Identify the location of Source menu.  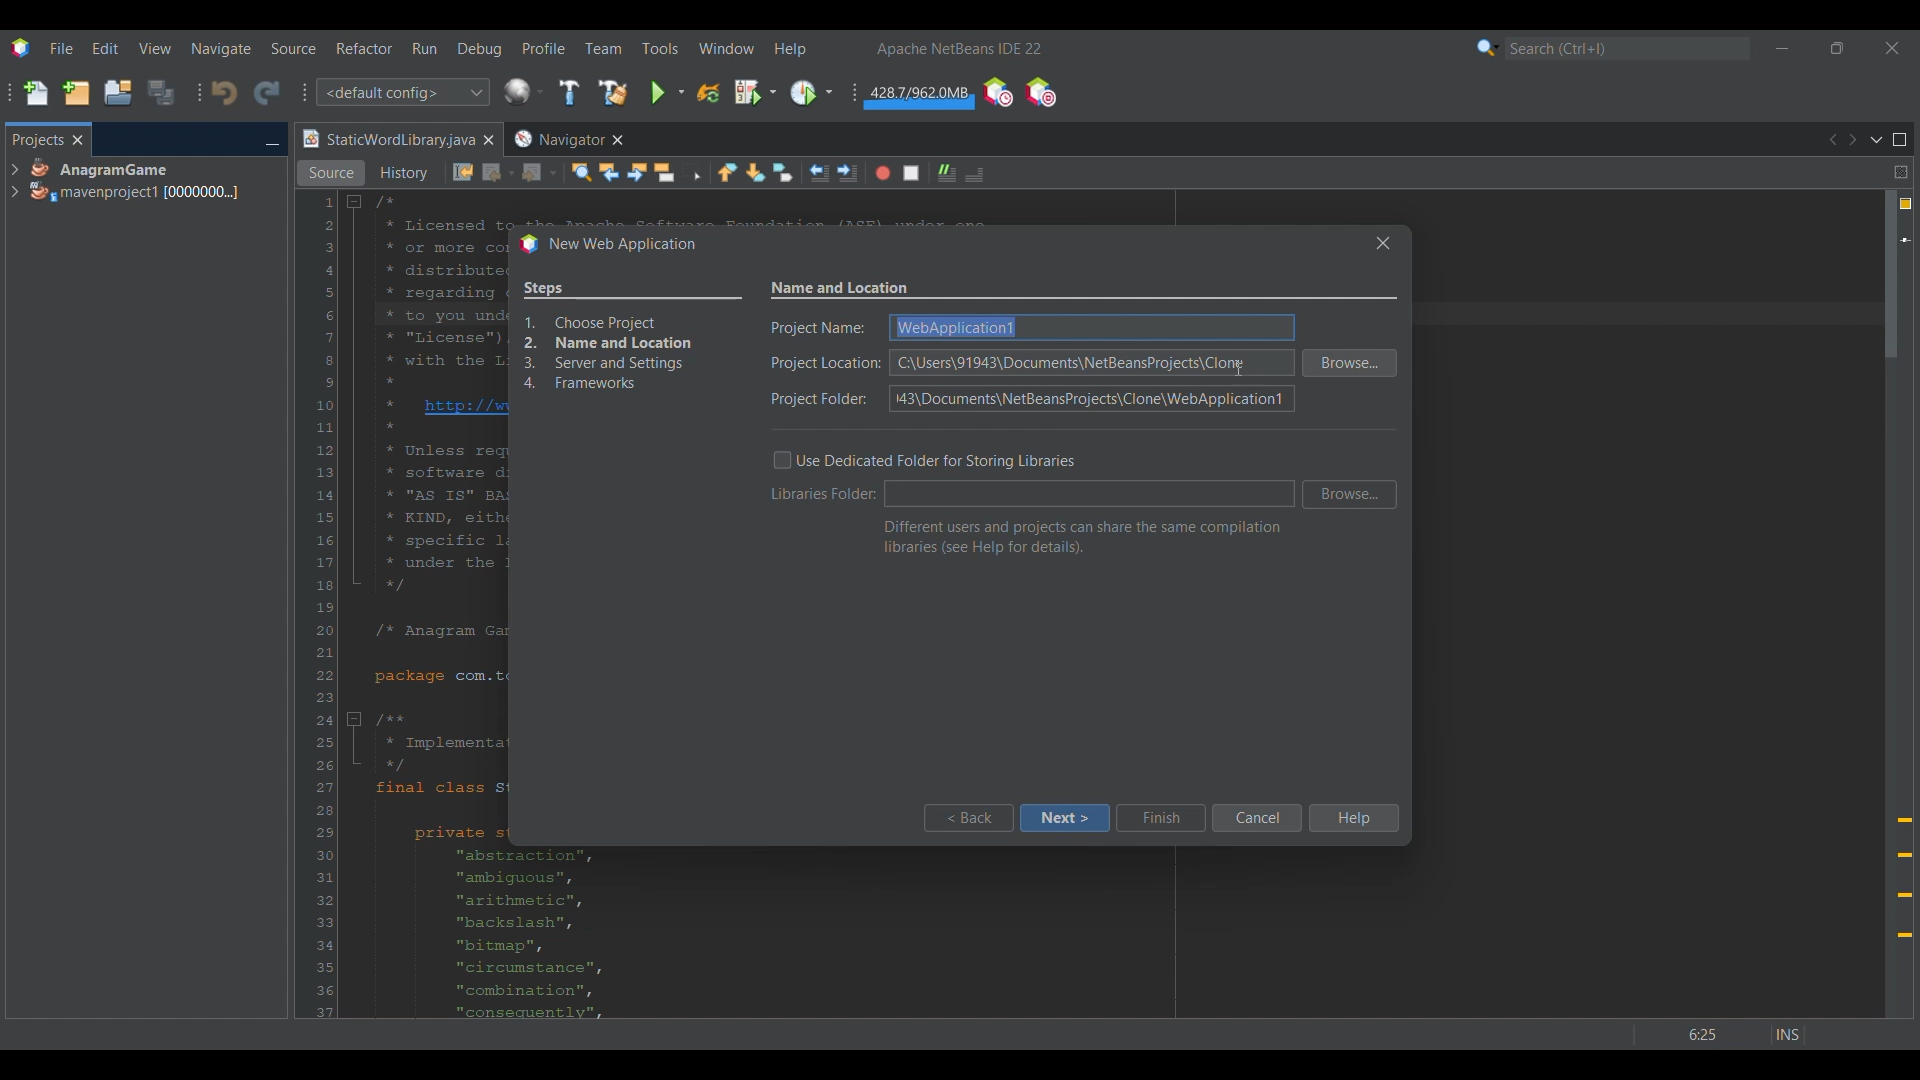
(294, 48).